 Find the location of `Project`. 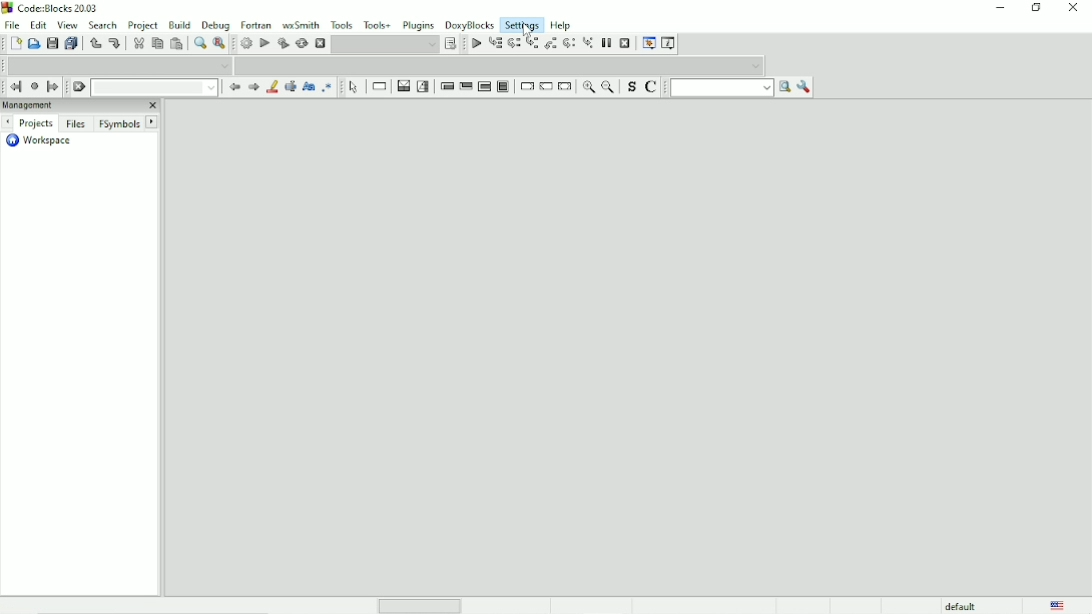

Project is located at coordinates (142, 24).